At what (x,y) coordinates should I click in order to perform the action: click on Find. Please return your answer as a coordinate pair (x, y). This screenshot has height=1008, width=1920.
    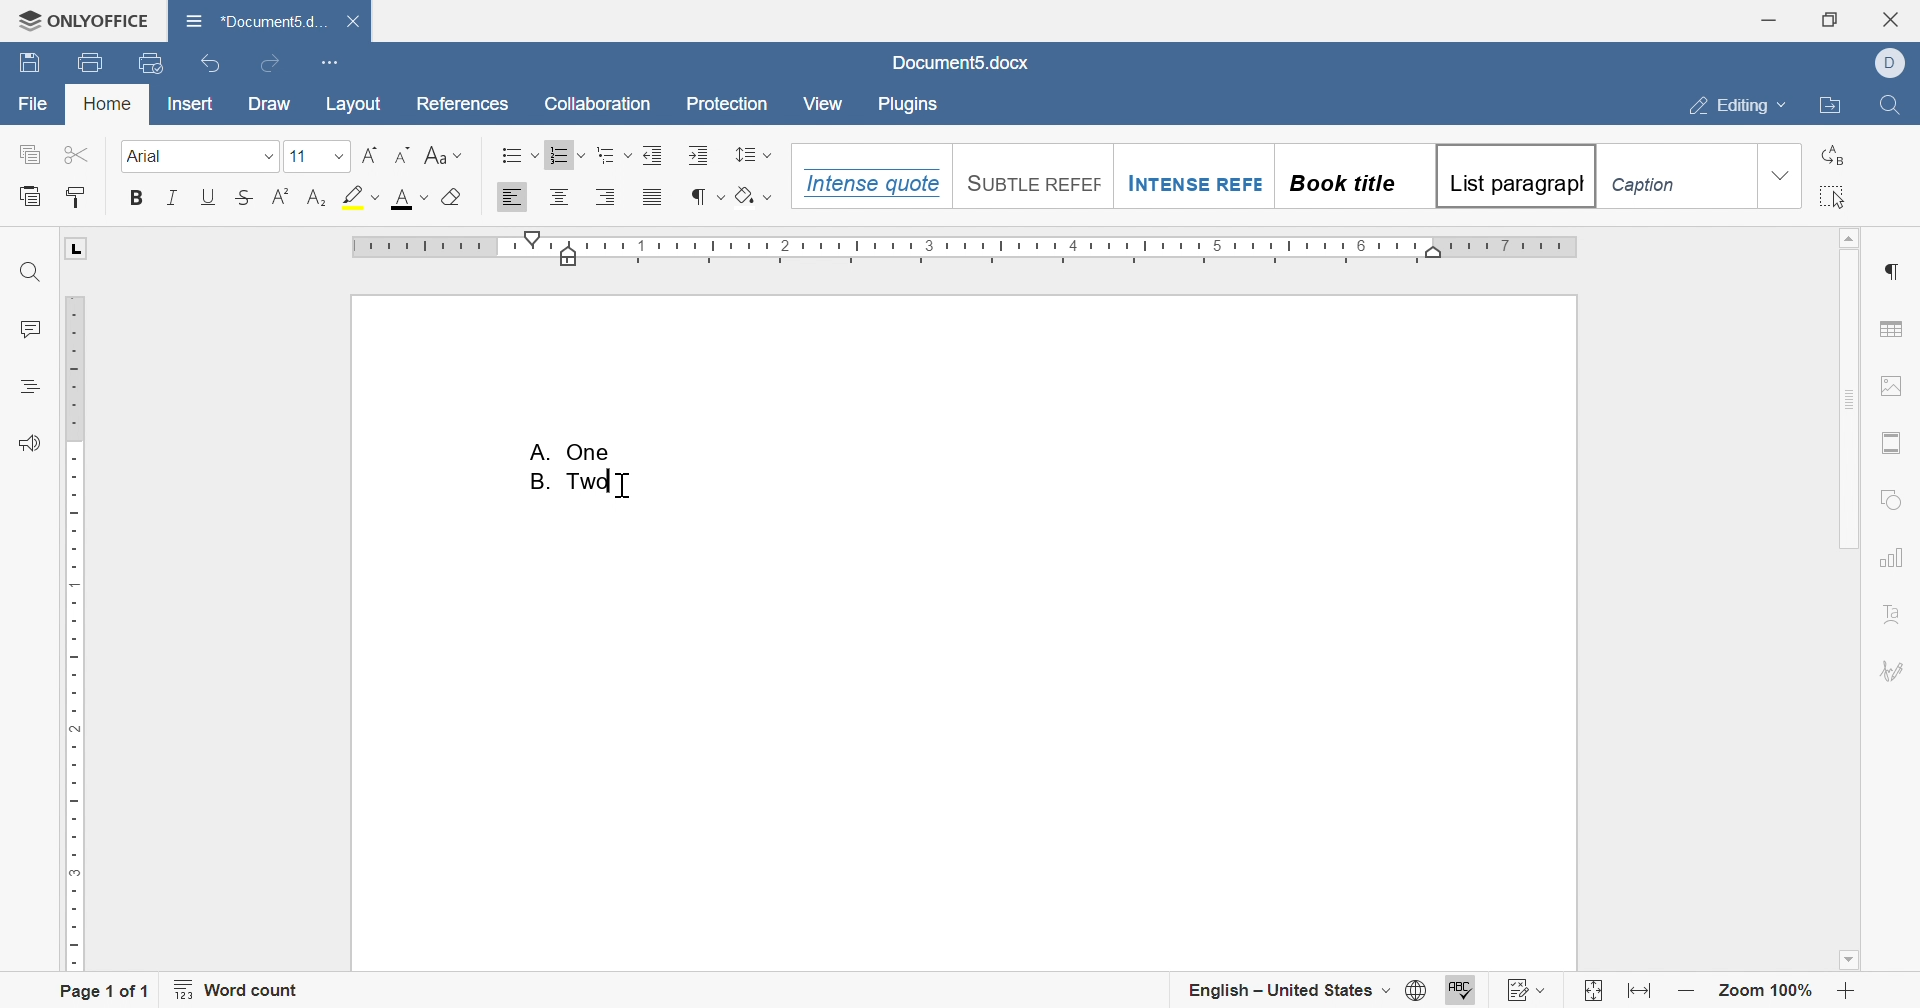
    Looking at the image, I should click on (28, 272).